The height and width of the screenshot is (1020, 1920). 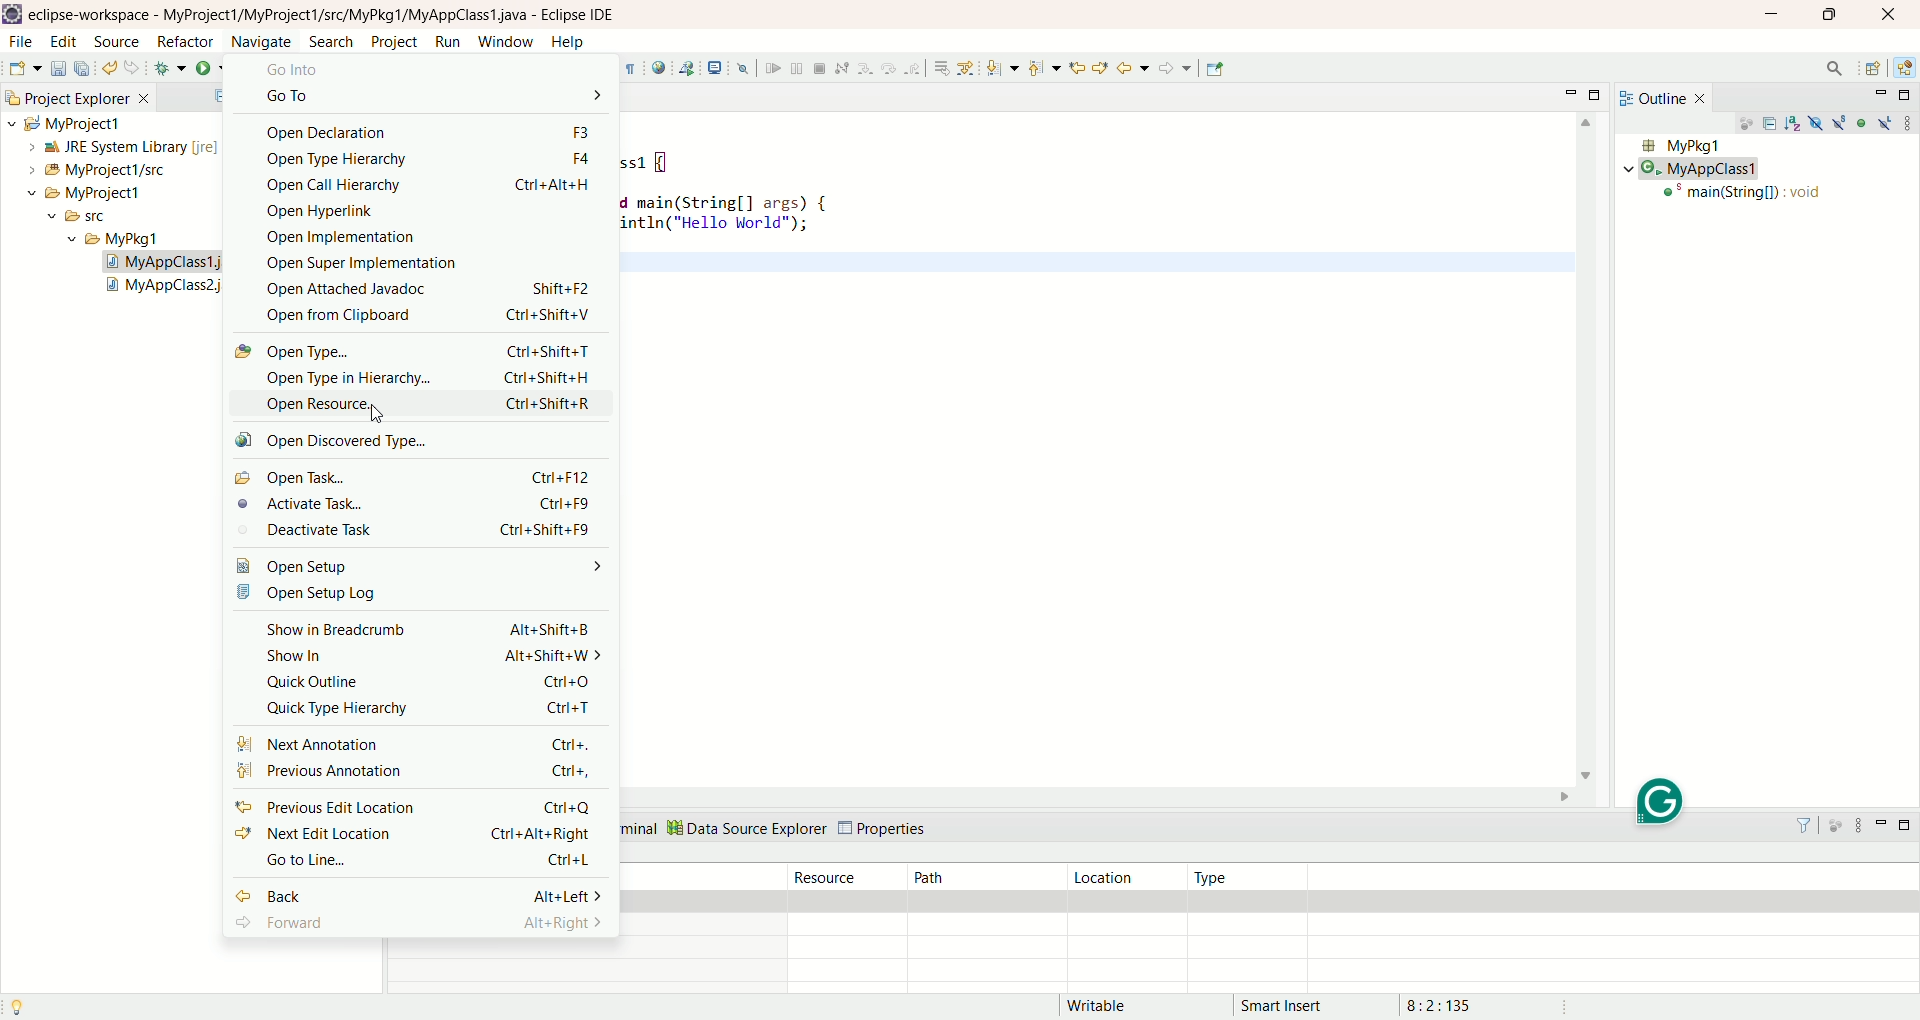 I want to click on go to line, so click(x=425, y=862).